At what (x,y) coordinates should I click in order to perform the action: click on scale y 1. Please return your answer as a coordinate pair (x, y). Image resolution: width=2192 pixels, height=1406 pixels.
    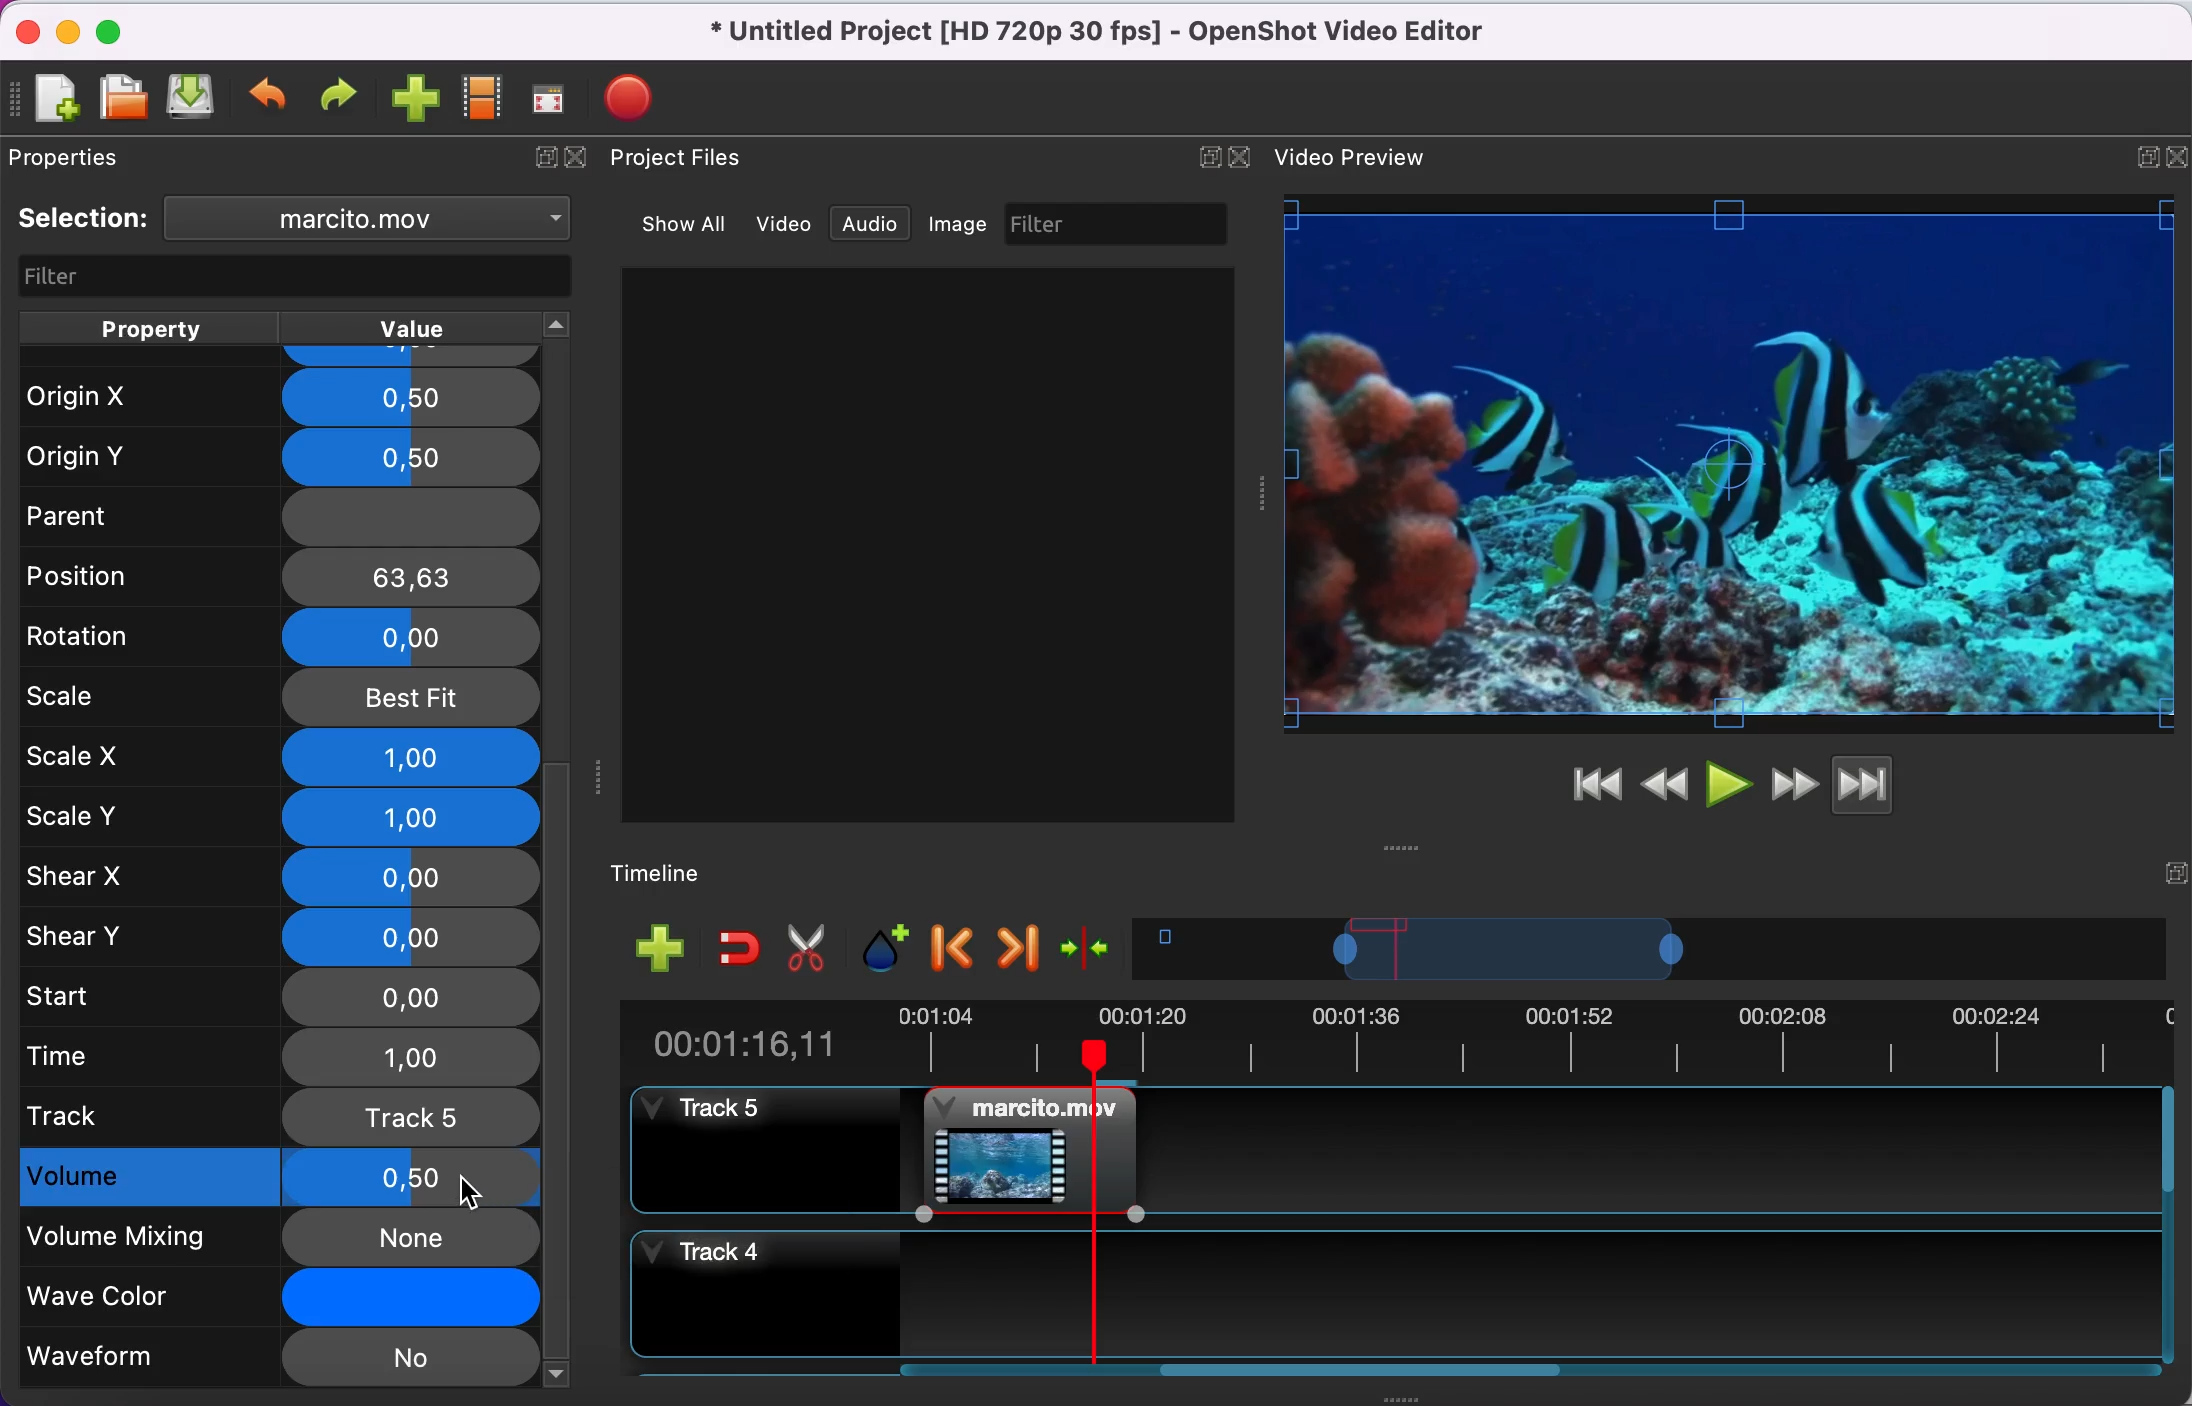
    Looking at the image, I should click on (281, 816).